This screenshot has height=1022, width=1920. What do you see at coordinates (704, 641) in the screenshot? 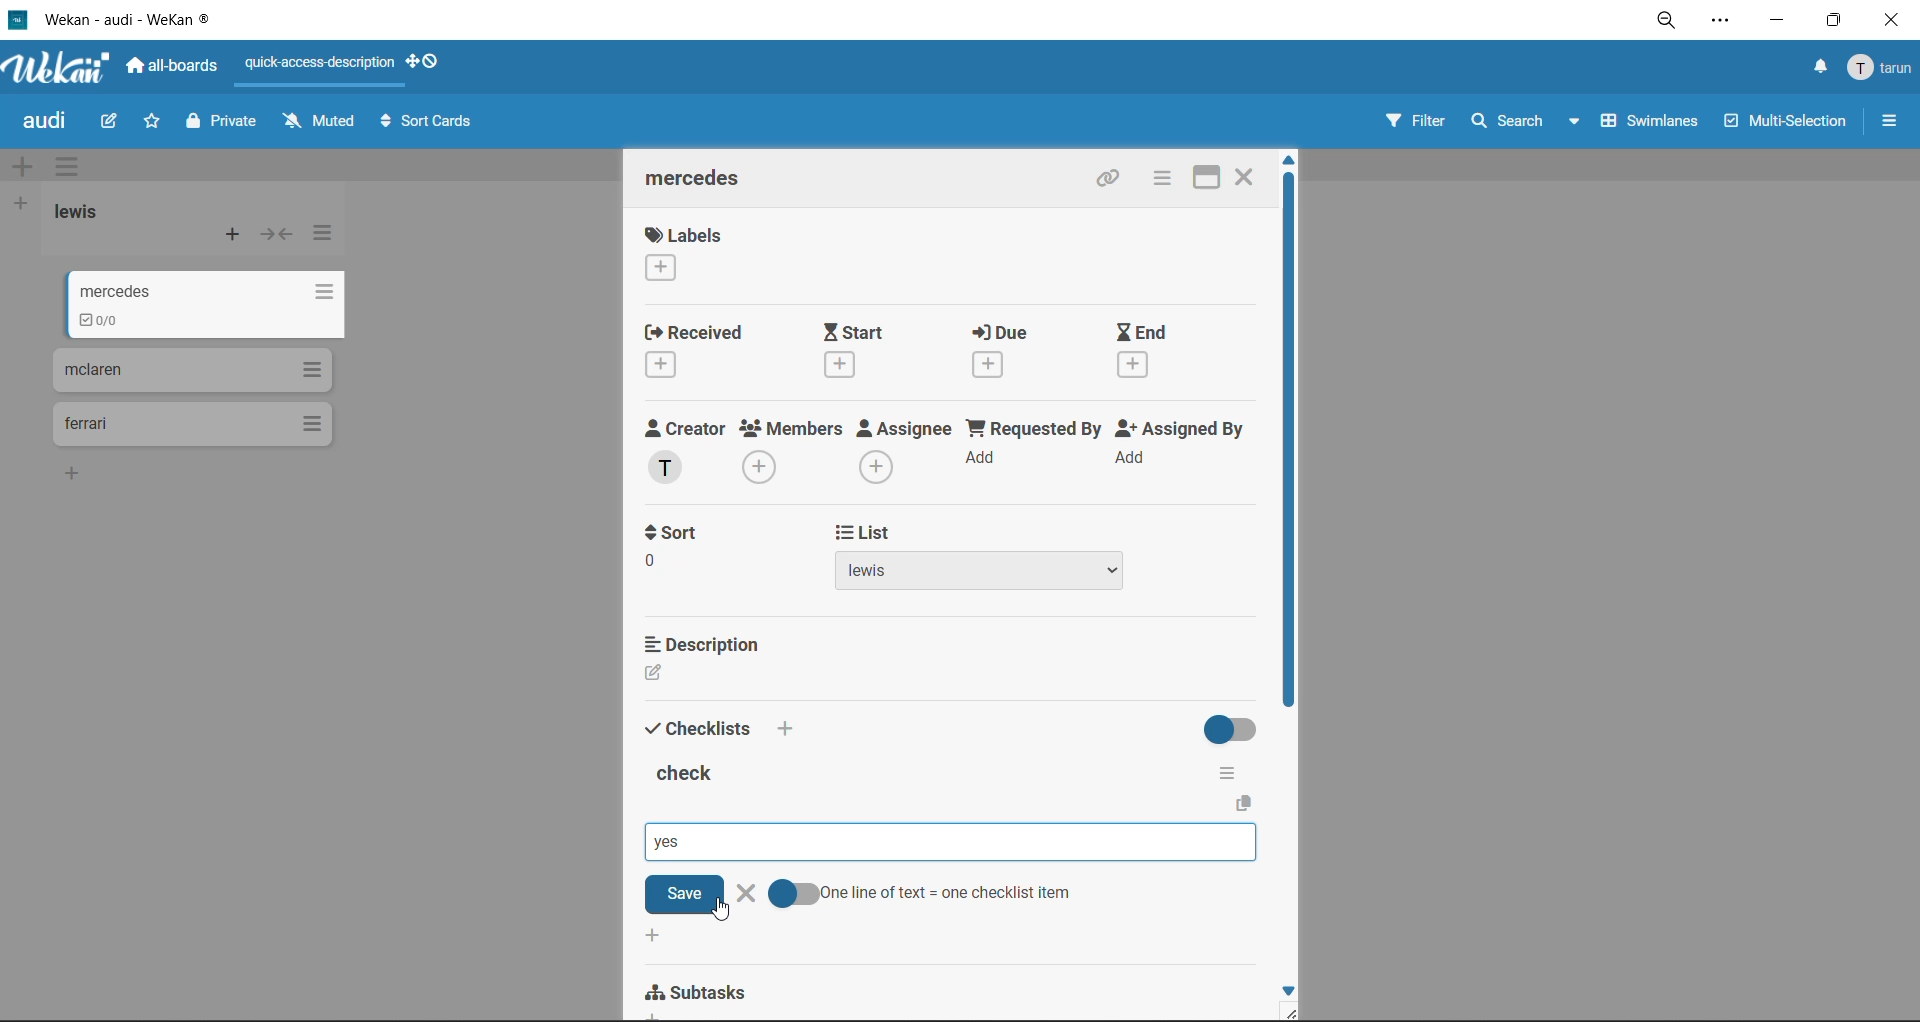
I see `description` at bounding box center [704, 641].